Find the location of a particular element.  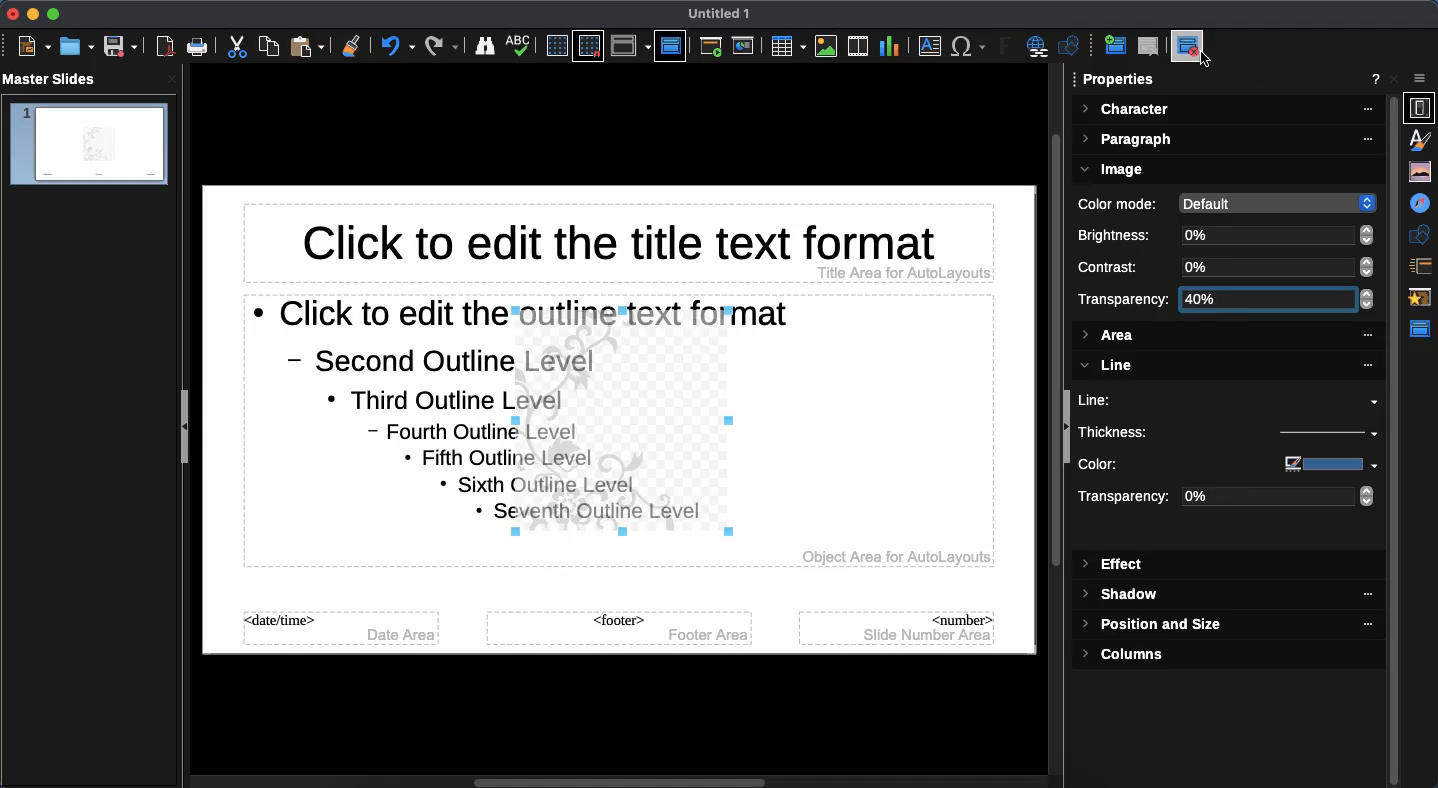

Open is located at coordinates (75, 46).